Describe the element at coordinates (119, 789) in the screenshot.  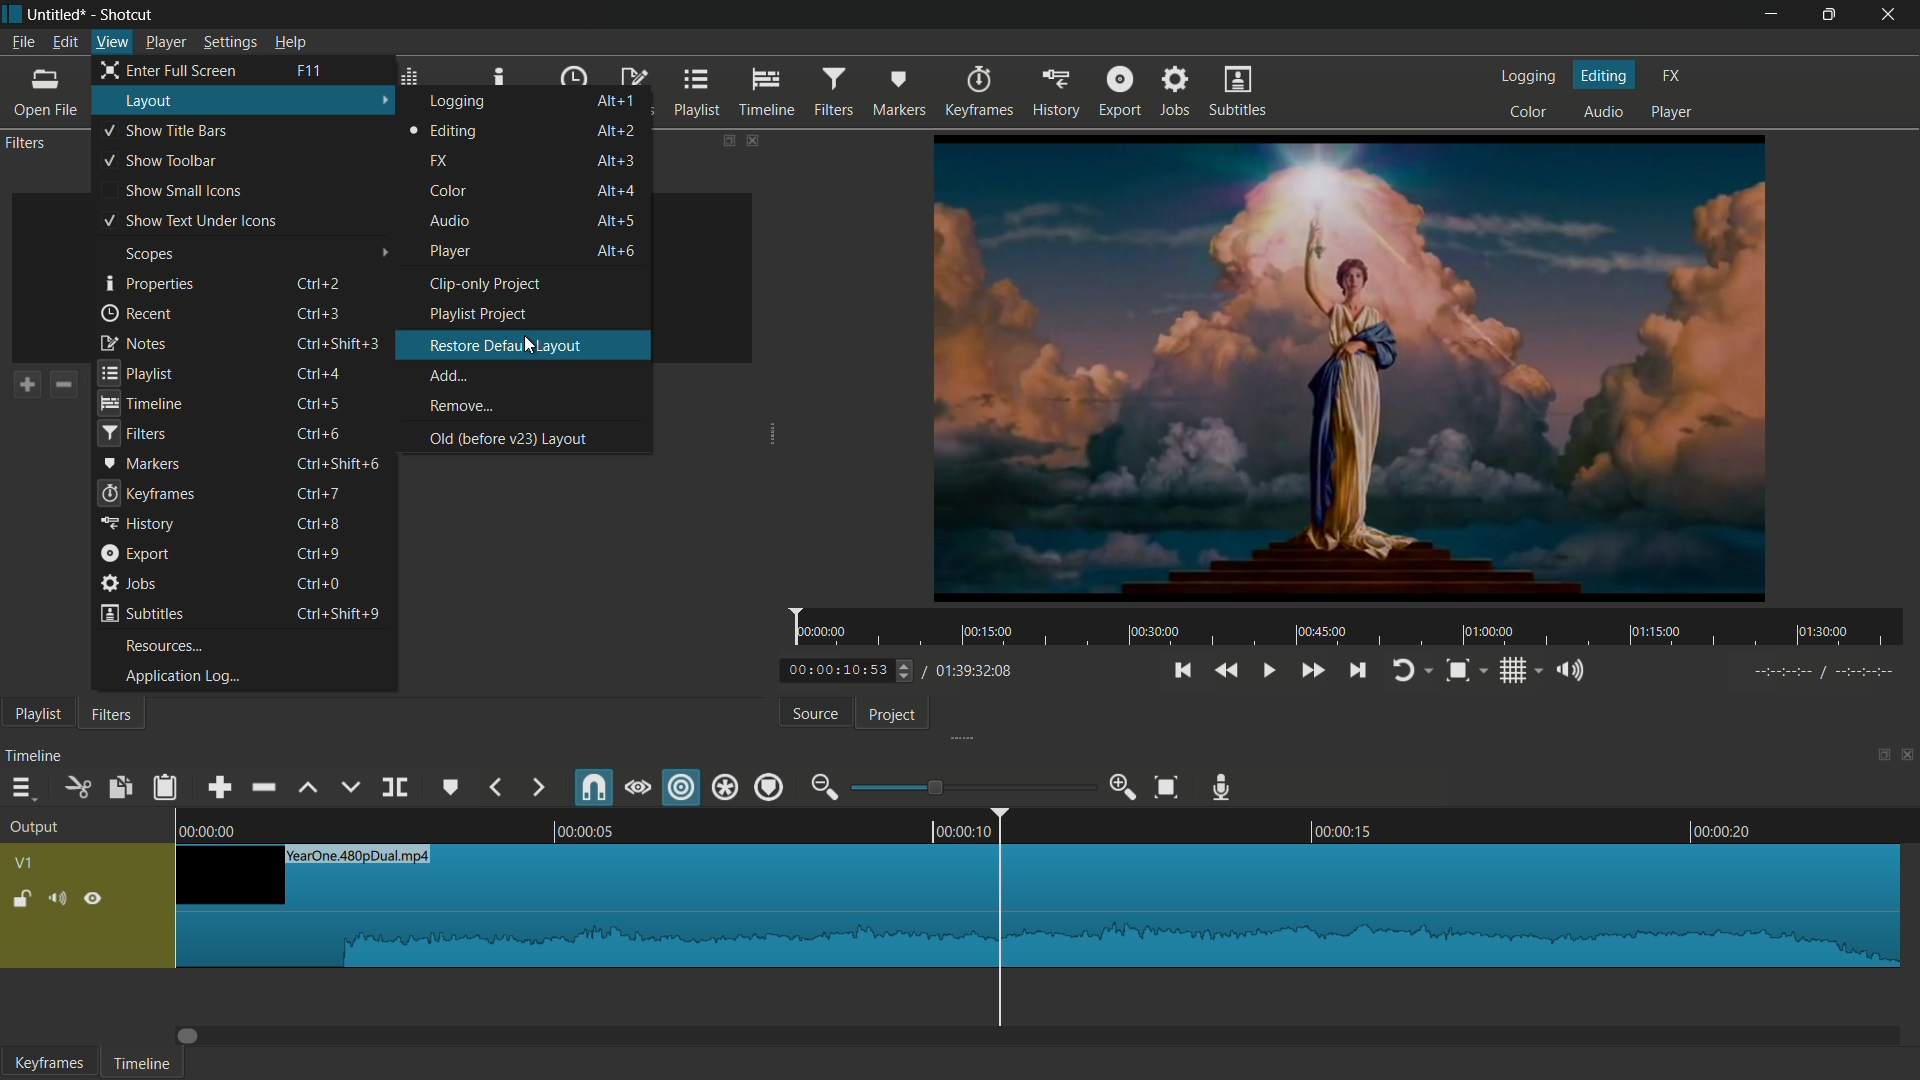
I see `copy` at that location.